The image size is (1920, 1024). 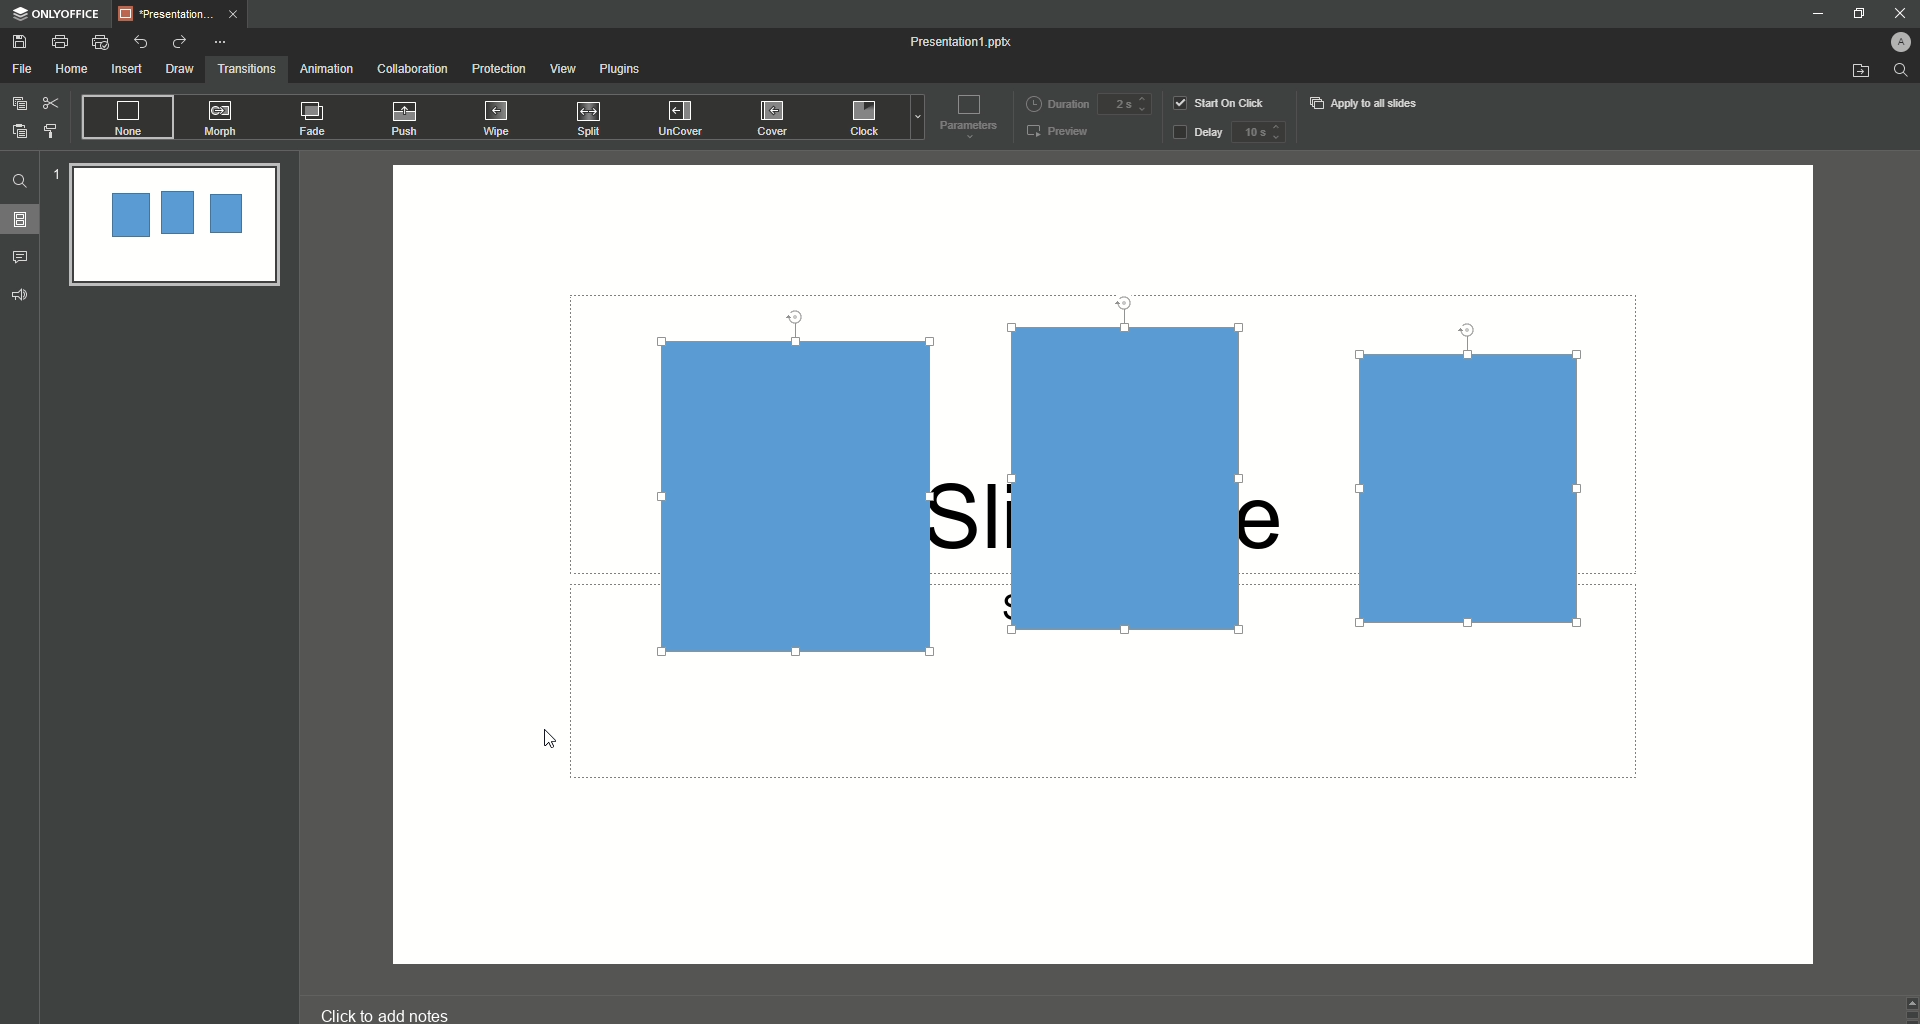 I want to click on Home, so click(x=72, y=70).